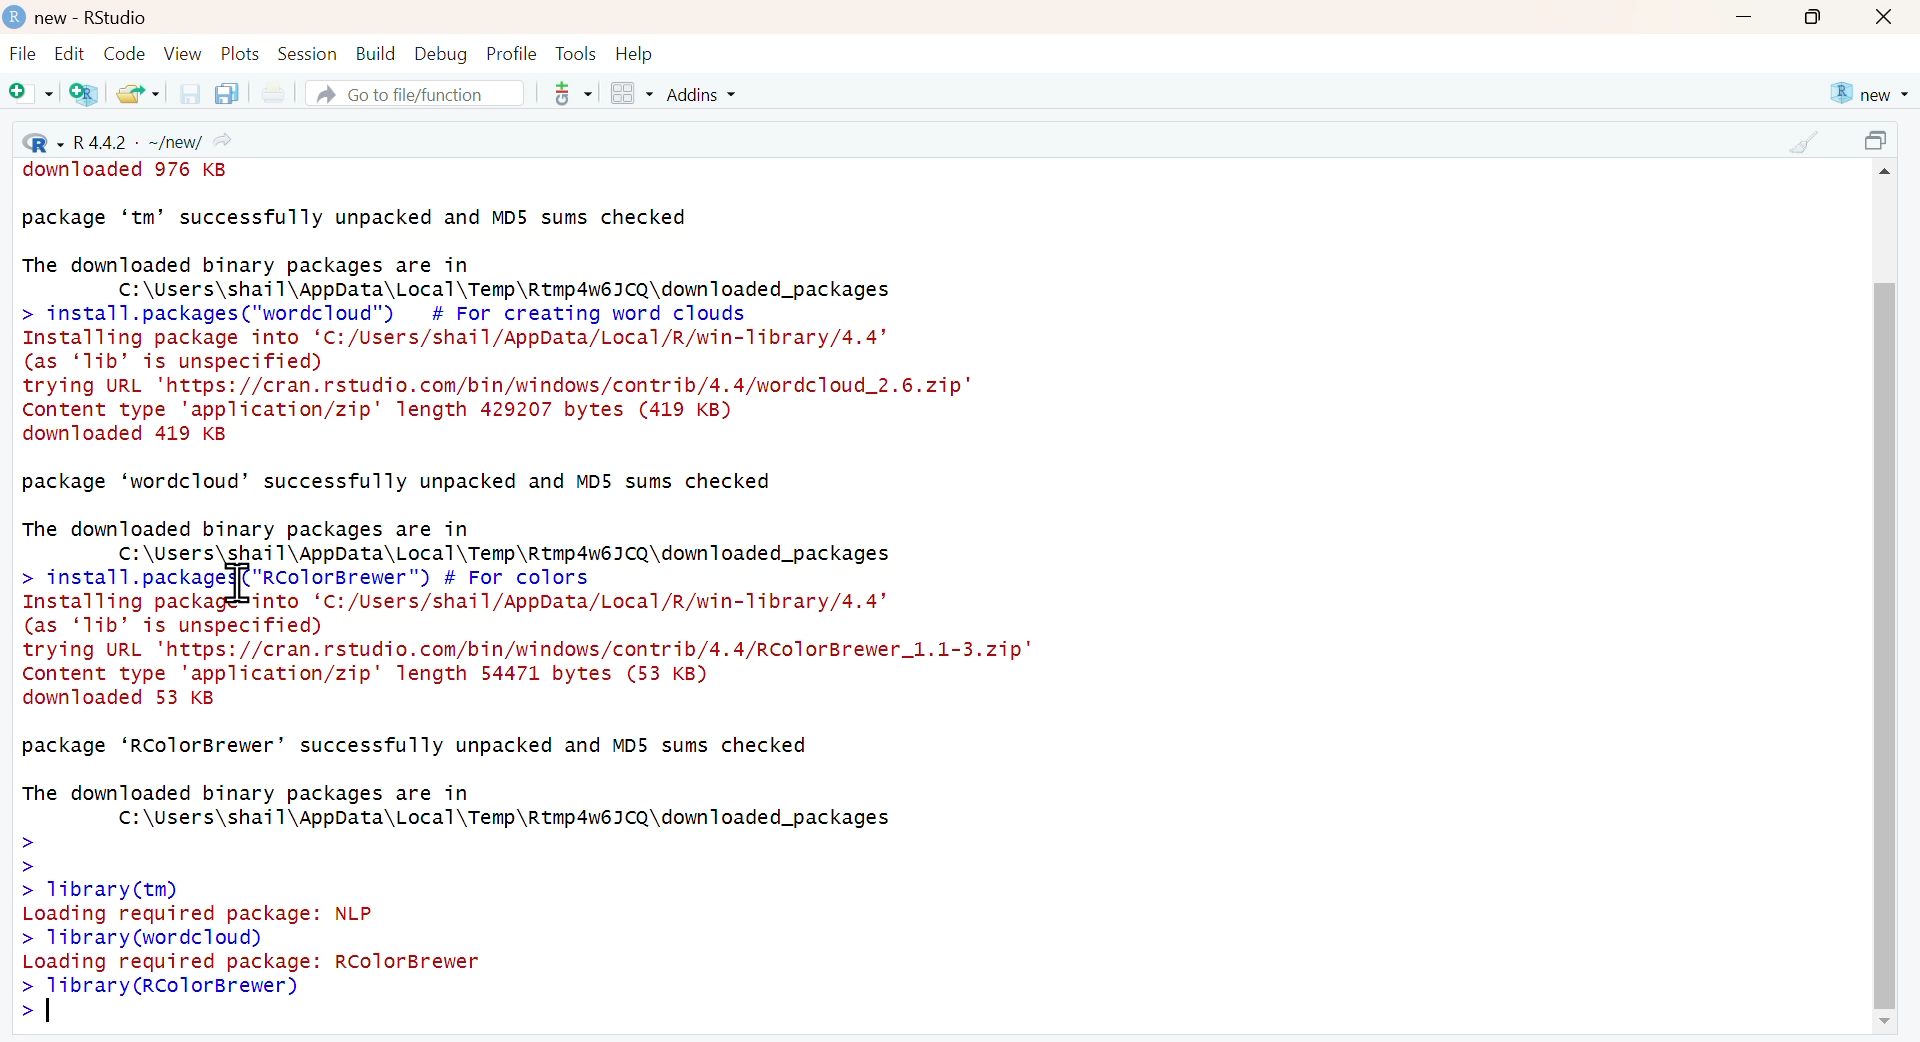 This screenshot has width=1920, height=1042. I want to click on New file, so click(30, 94).